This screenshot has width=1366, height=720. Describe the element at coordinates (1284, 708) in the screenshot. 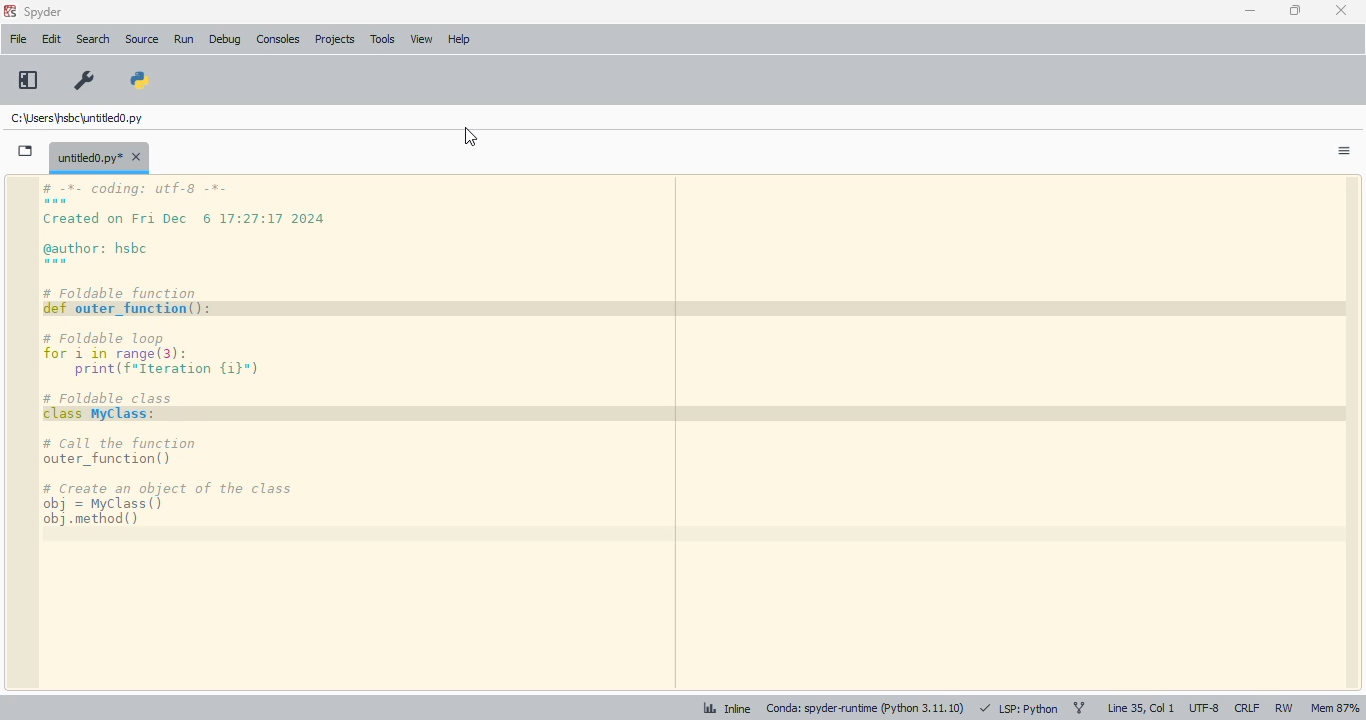

I see `RW` at that location.